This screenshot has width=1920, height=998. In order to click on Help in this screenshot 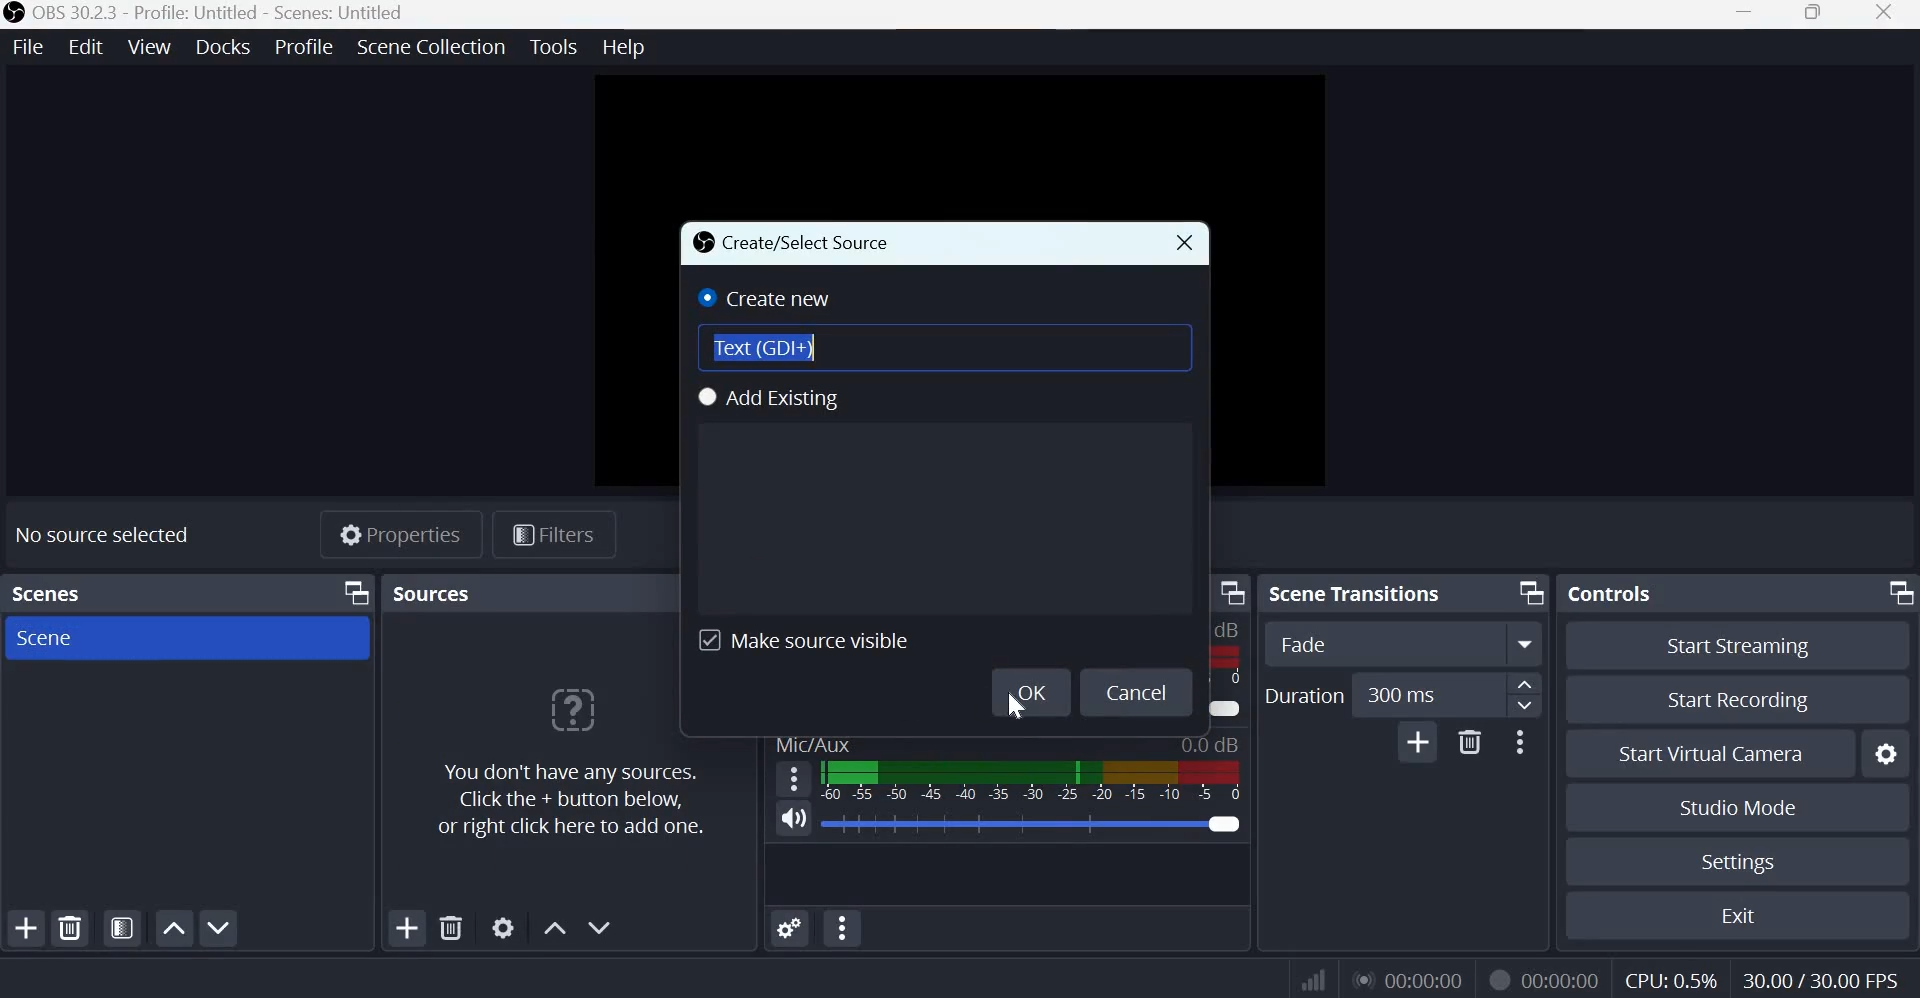, I will do `click(626, 48)`.